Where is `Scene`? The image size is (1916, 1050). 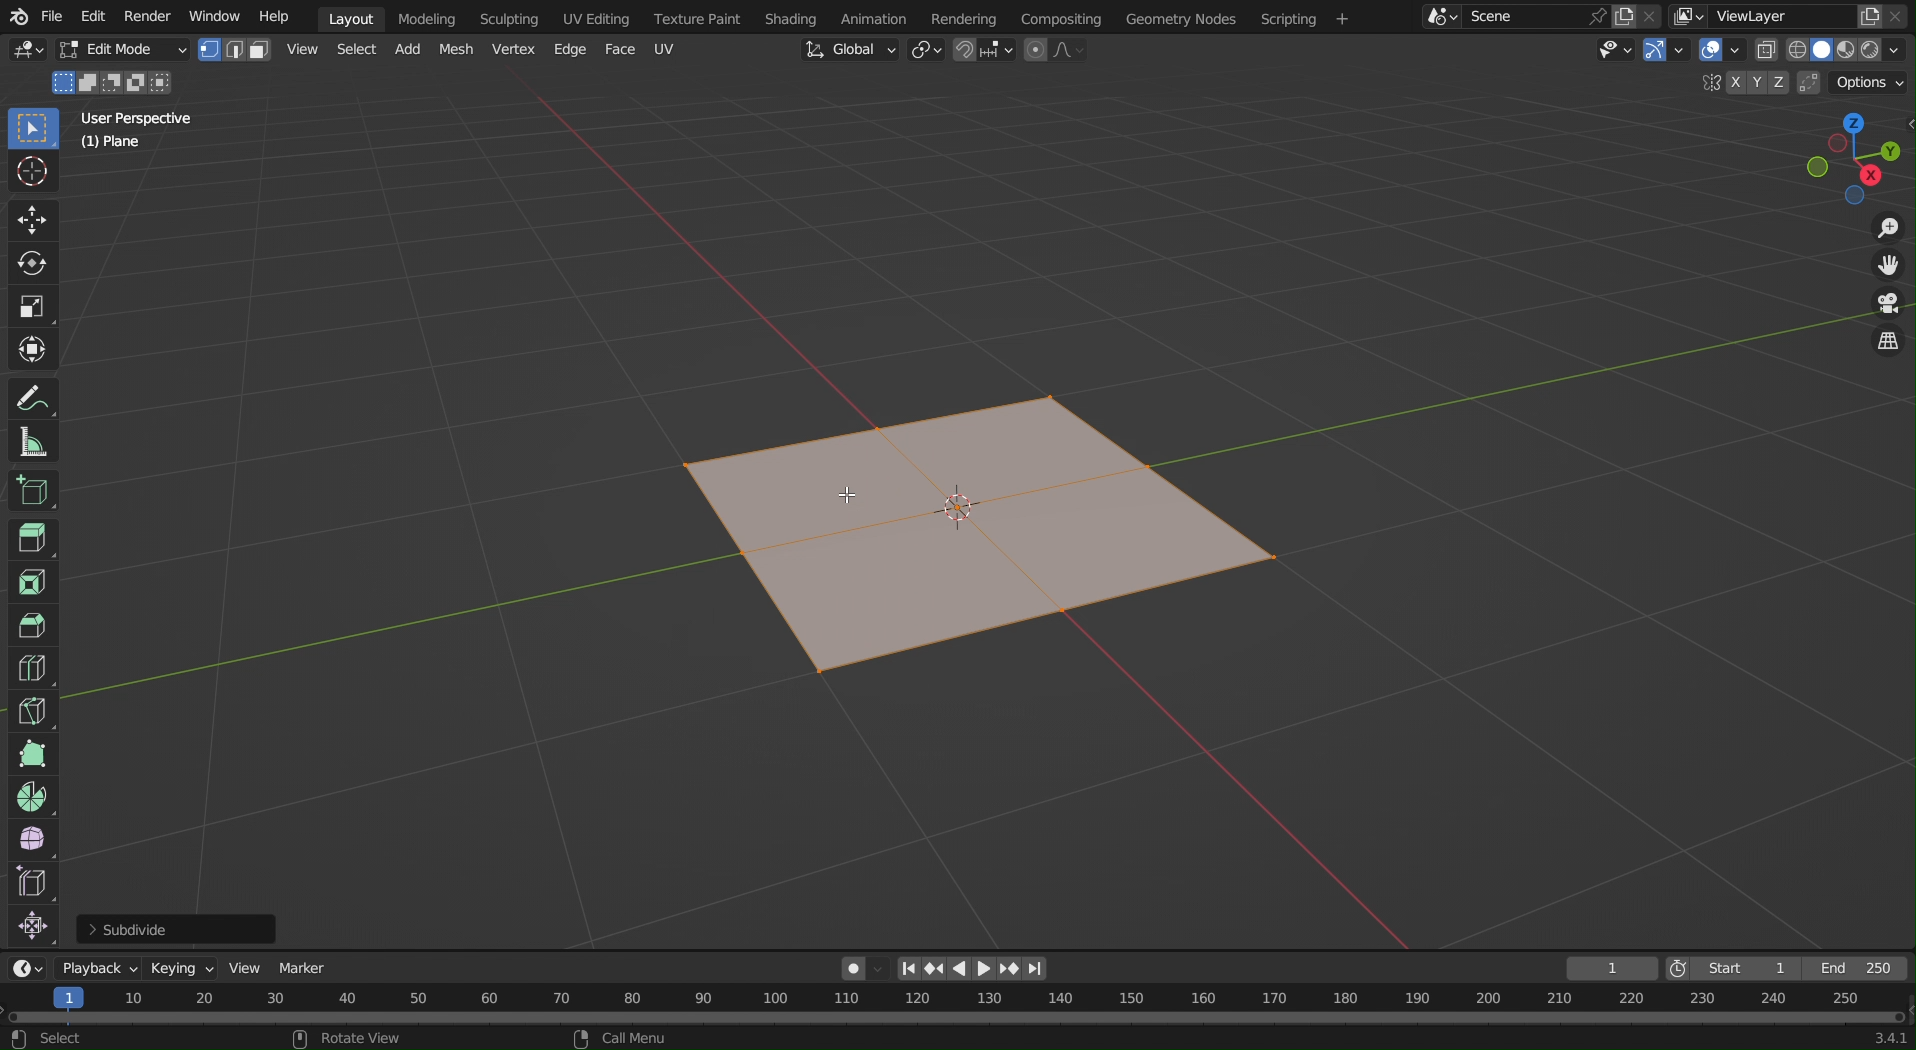 Scene is located at coordinates (1514, 16).